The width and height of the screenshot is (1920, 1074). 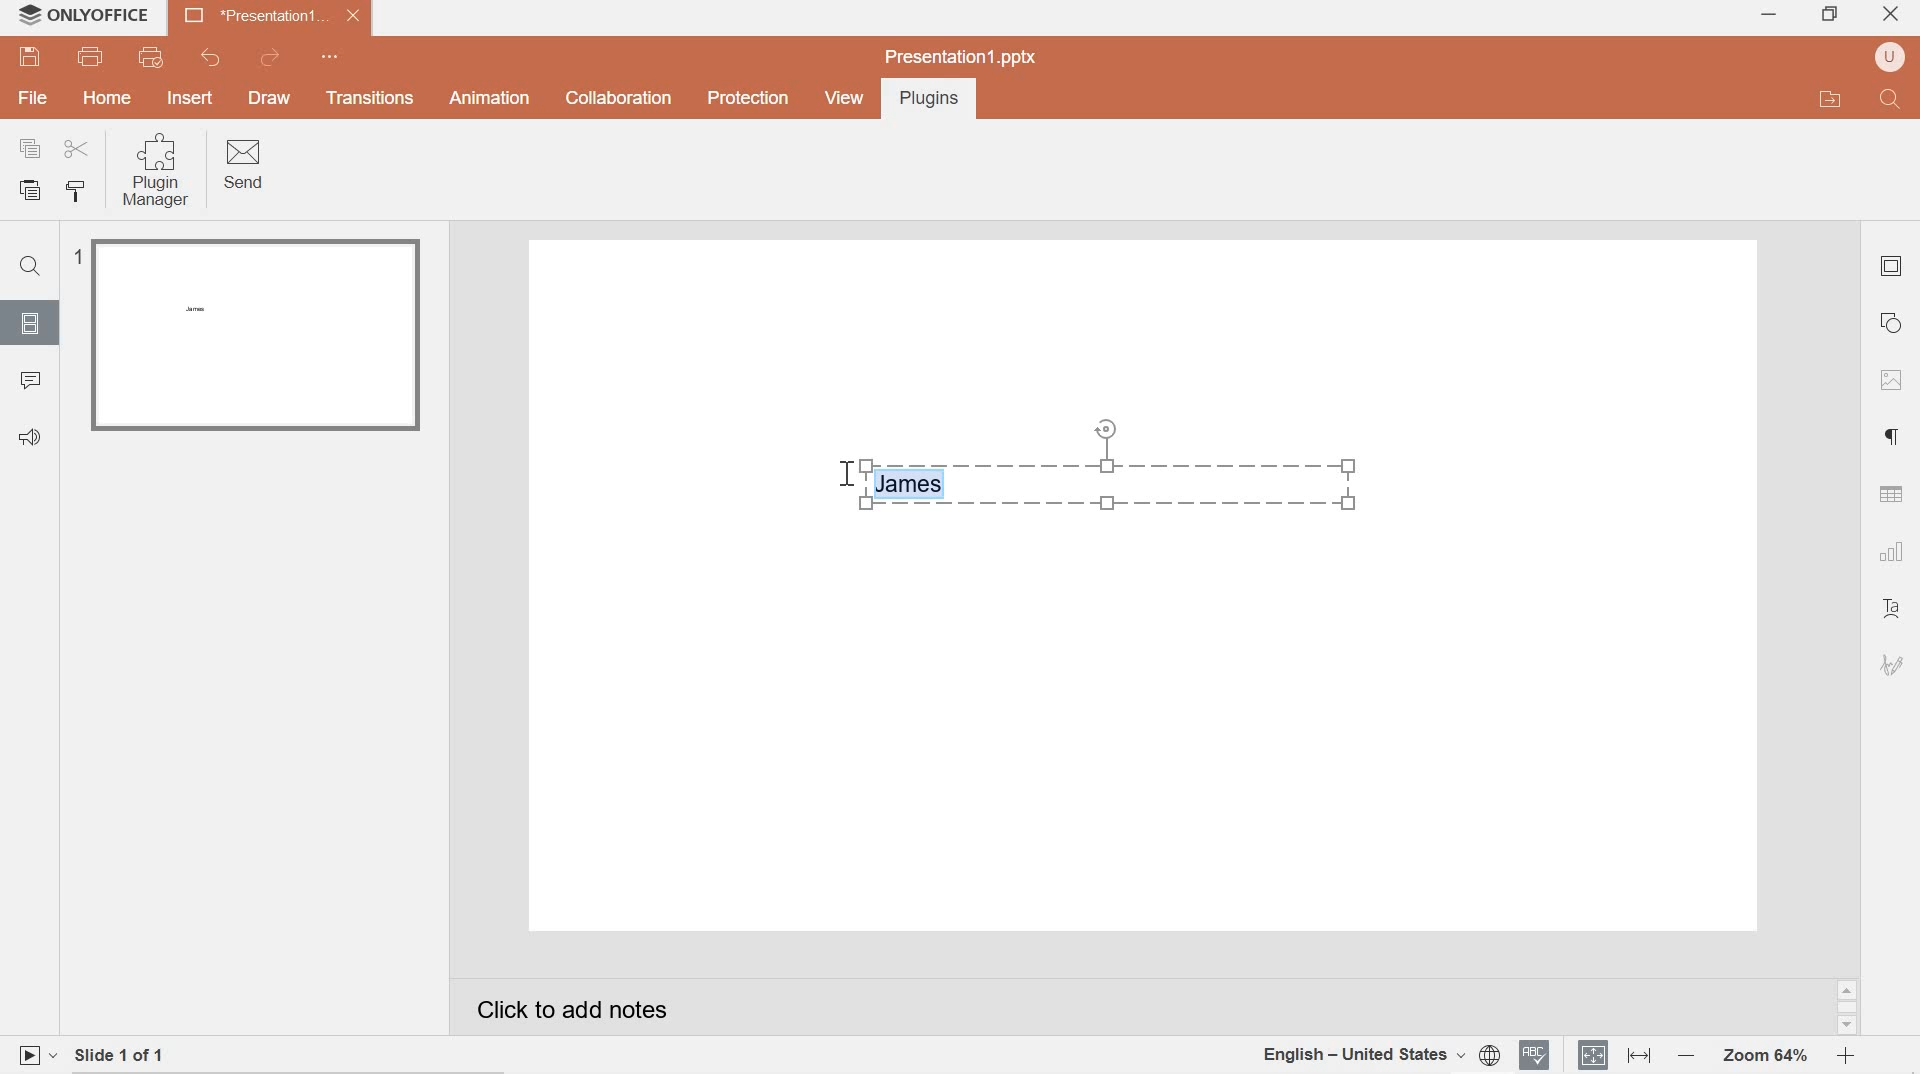 I want to click on spell checker, so click(x=1536, y=1055).